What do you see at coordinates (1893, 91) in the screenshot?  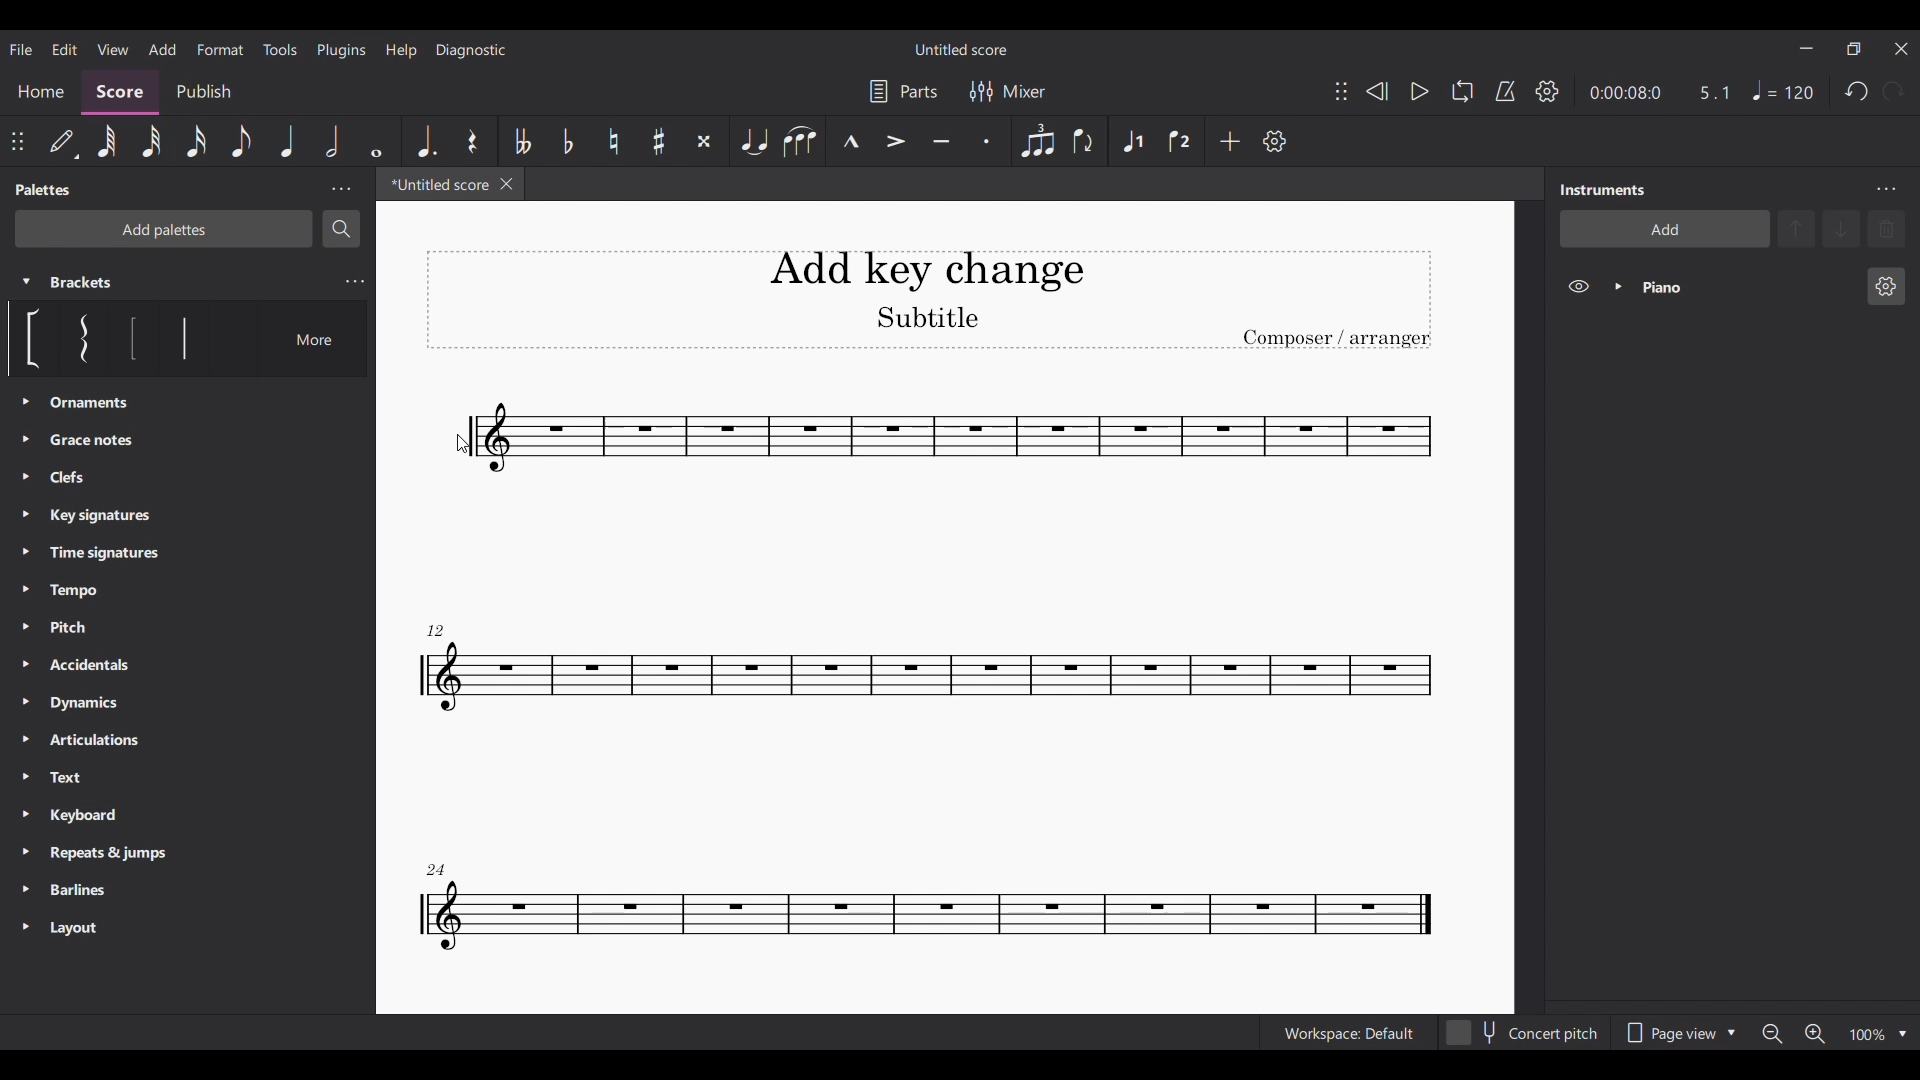 I see `Redo` at bounding box center [1893, 91].